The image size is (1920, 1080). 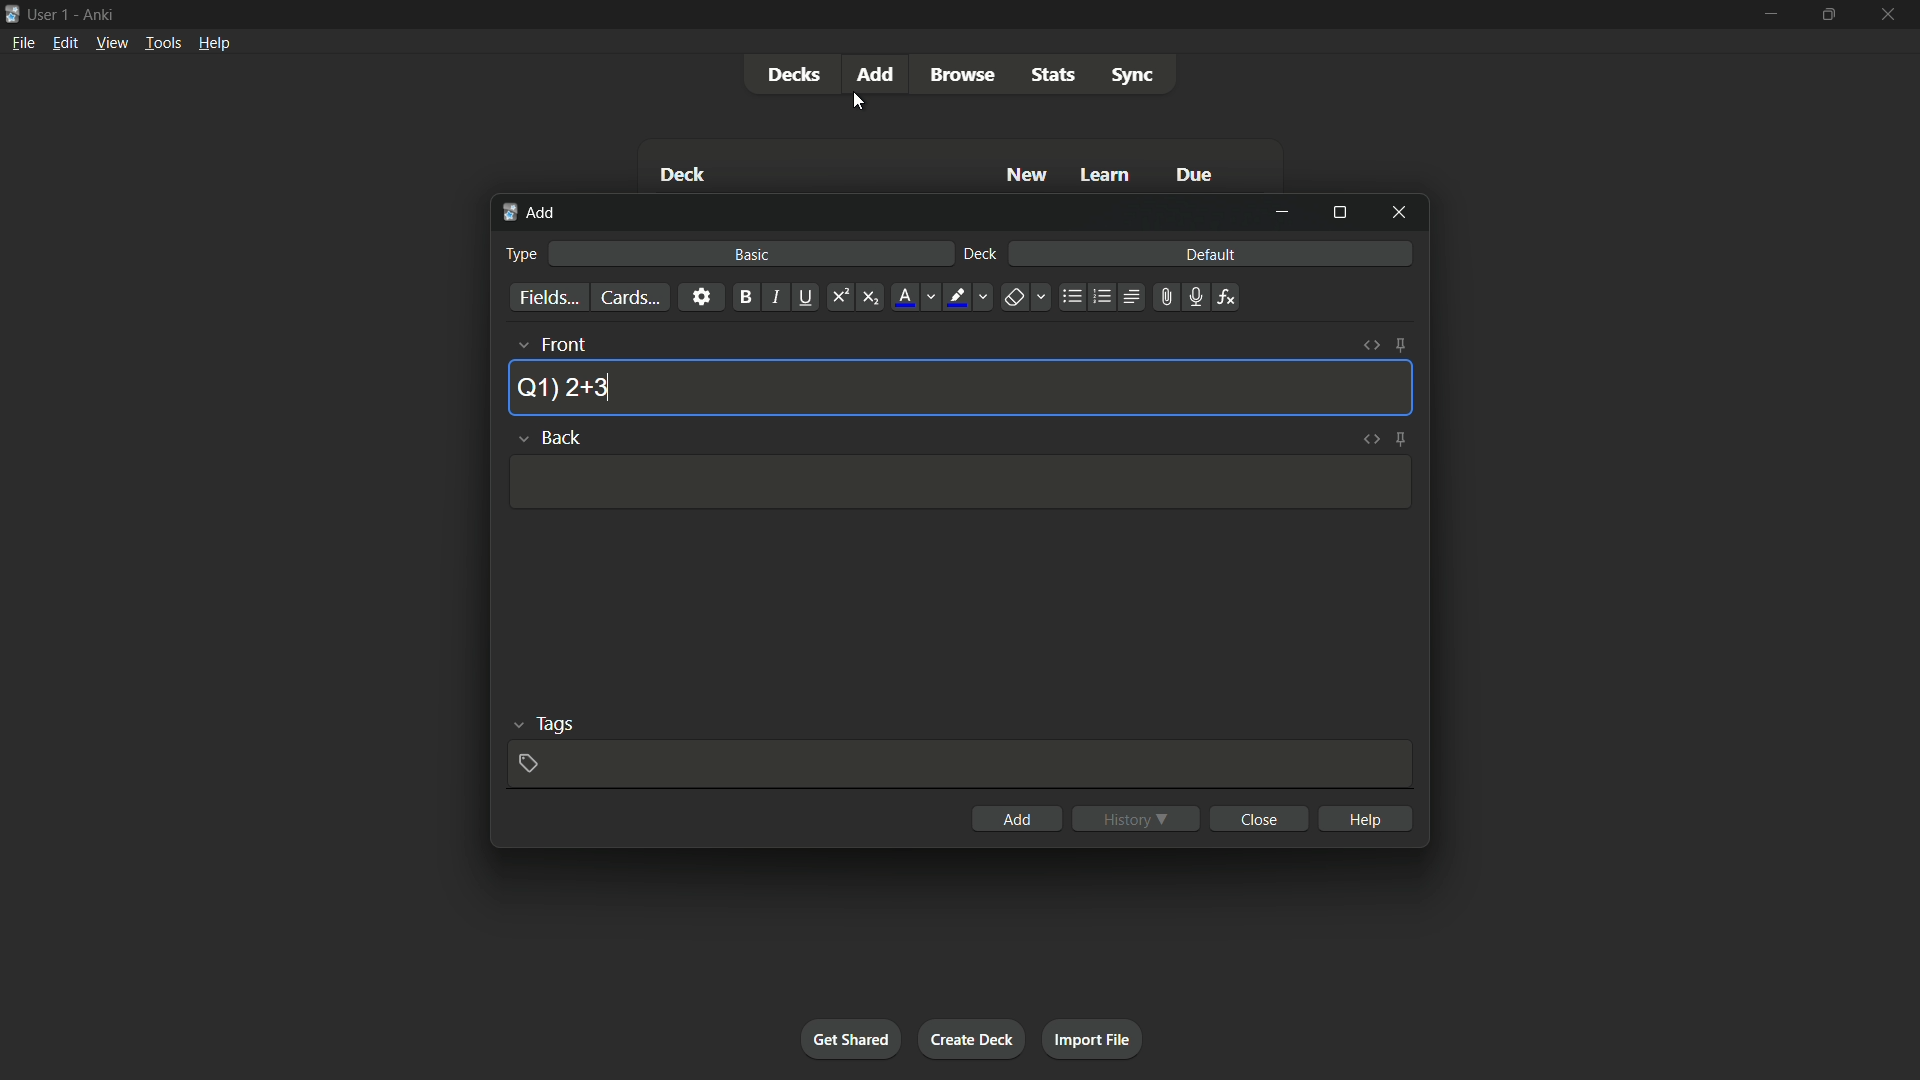 What do you see at coordinates (556, 722) in the screenshot?
I see `tags` at bounding box center [556, 722].